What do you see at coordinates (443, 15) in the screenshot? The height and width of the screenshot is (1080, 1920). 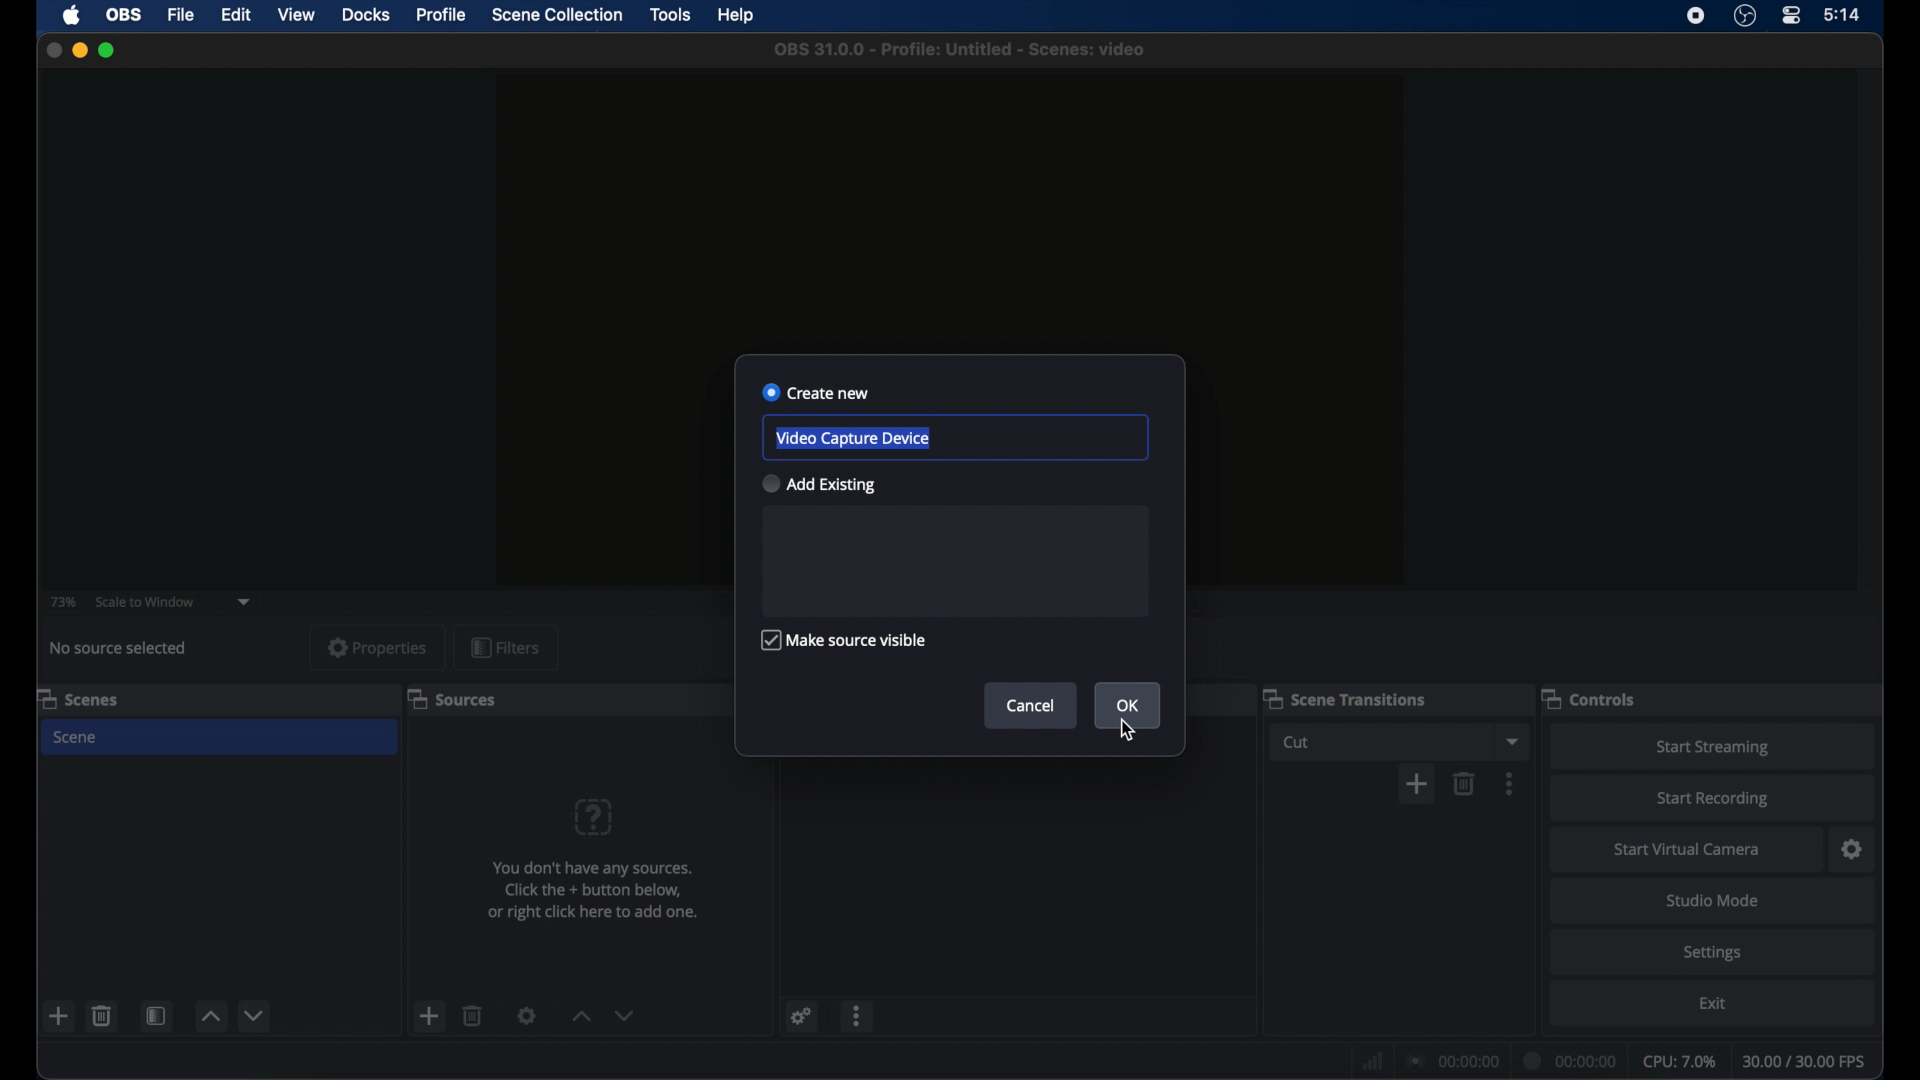 I see `profile` at bounding box center [443, 15].